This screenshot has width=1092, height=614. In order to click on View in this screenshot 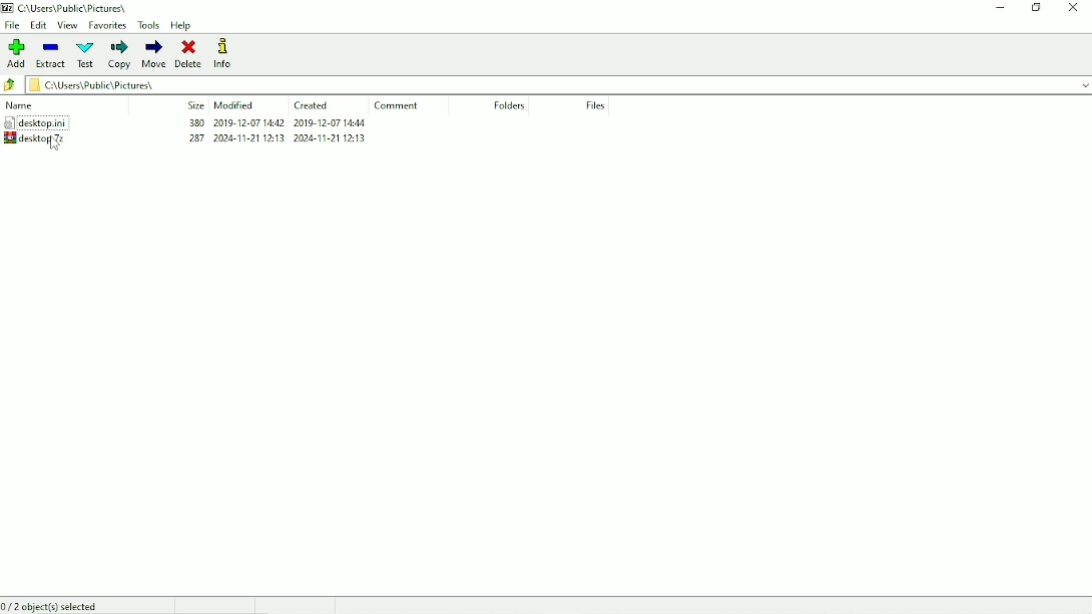, I will do `click(68, 26)`.